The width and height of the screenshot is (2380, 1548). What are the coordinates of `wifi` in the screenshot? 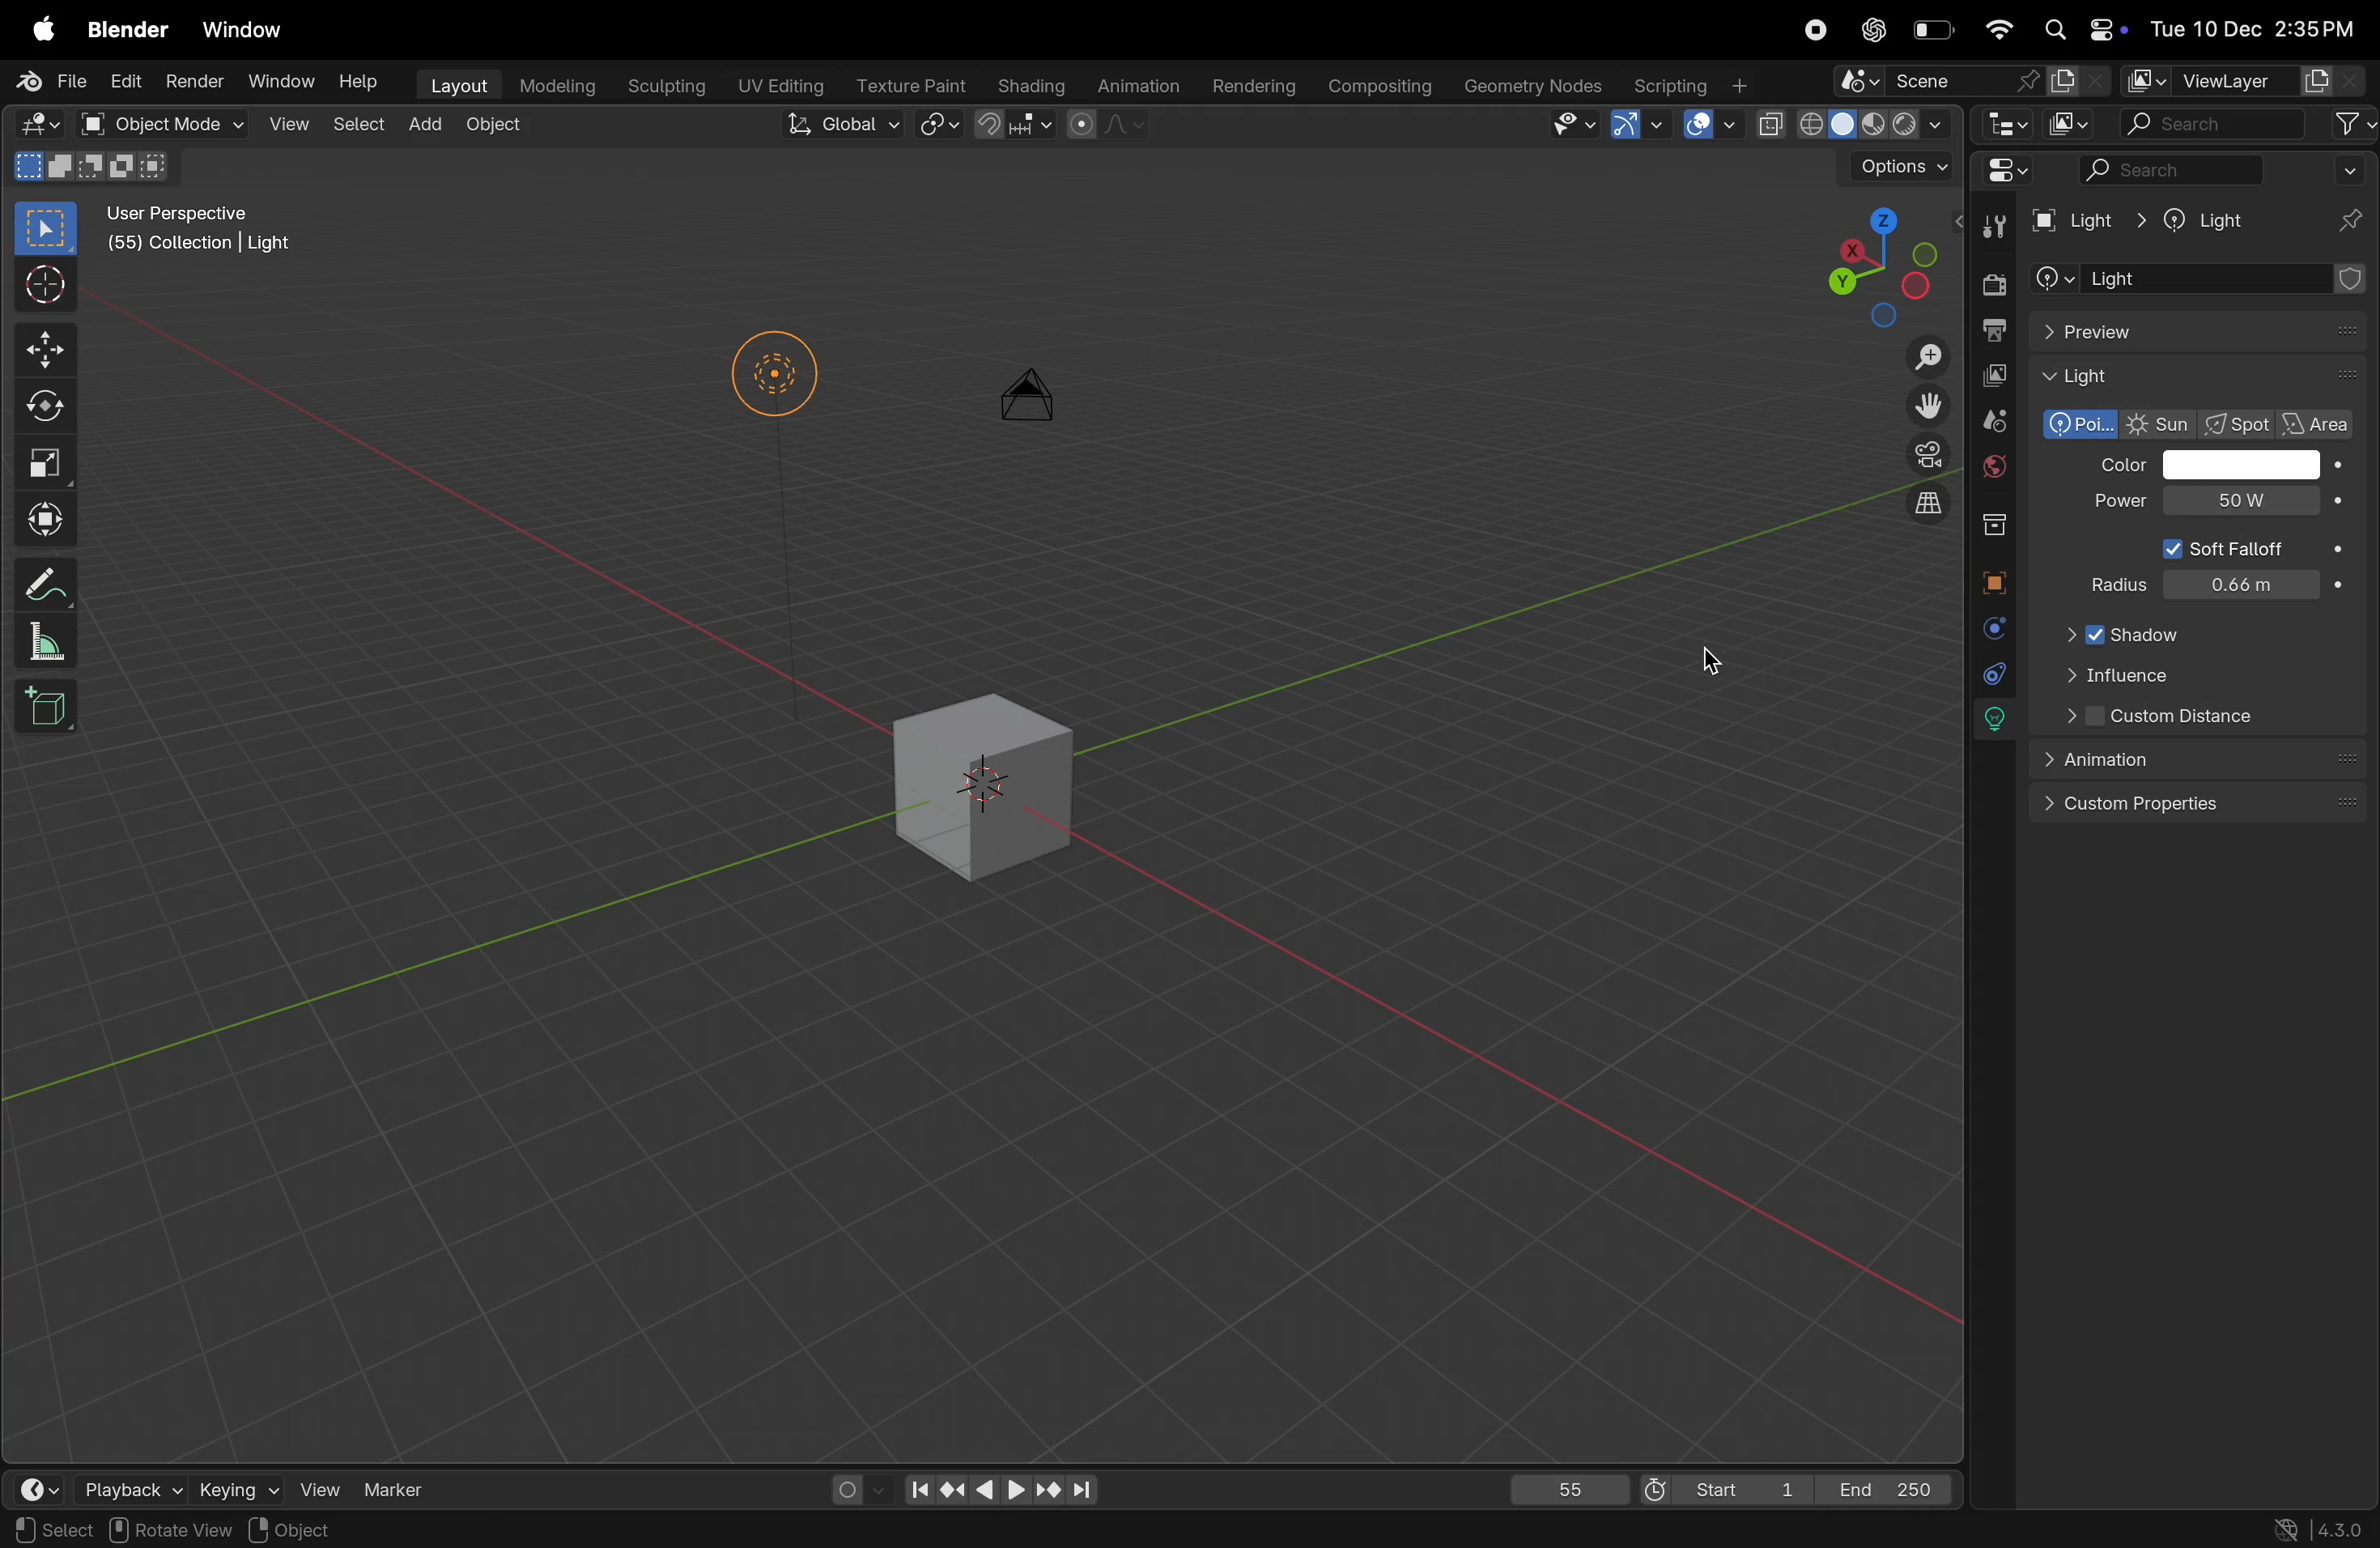 It's located at (1994, 27).